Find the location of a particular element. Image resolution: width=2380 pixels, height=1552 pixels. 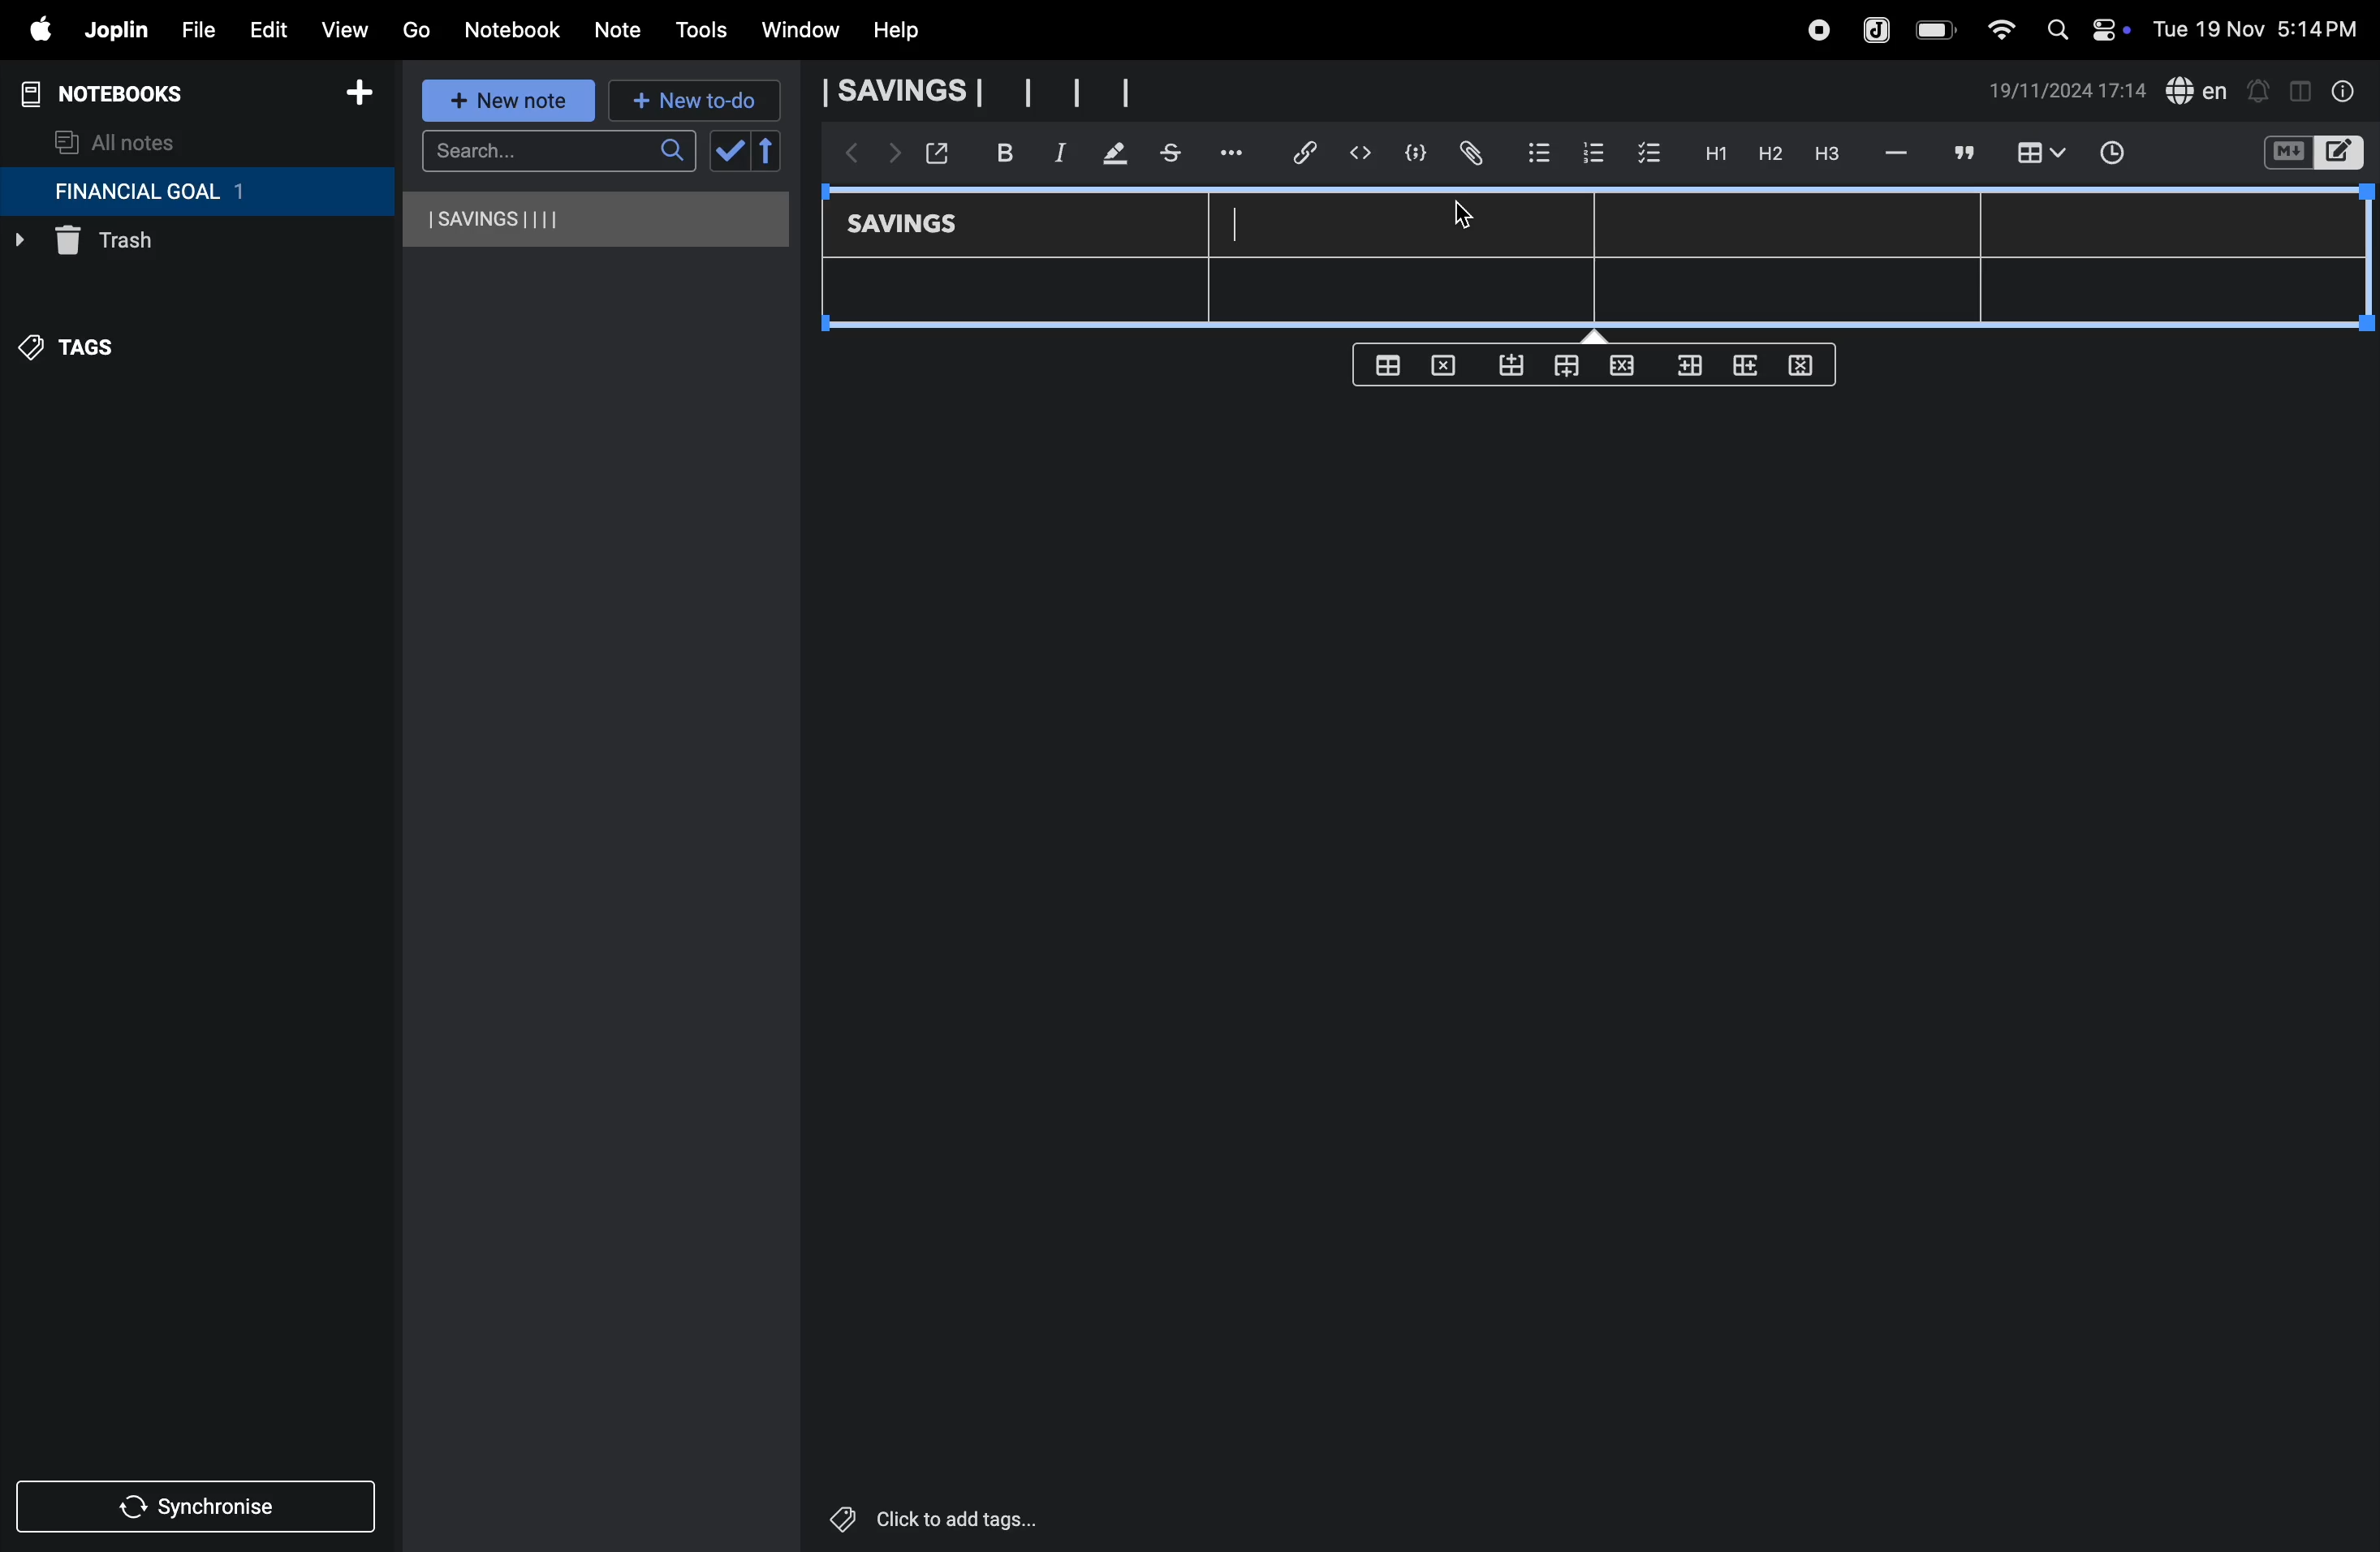

new to-do is located at coordinates (695, 102).